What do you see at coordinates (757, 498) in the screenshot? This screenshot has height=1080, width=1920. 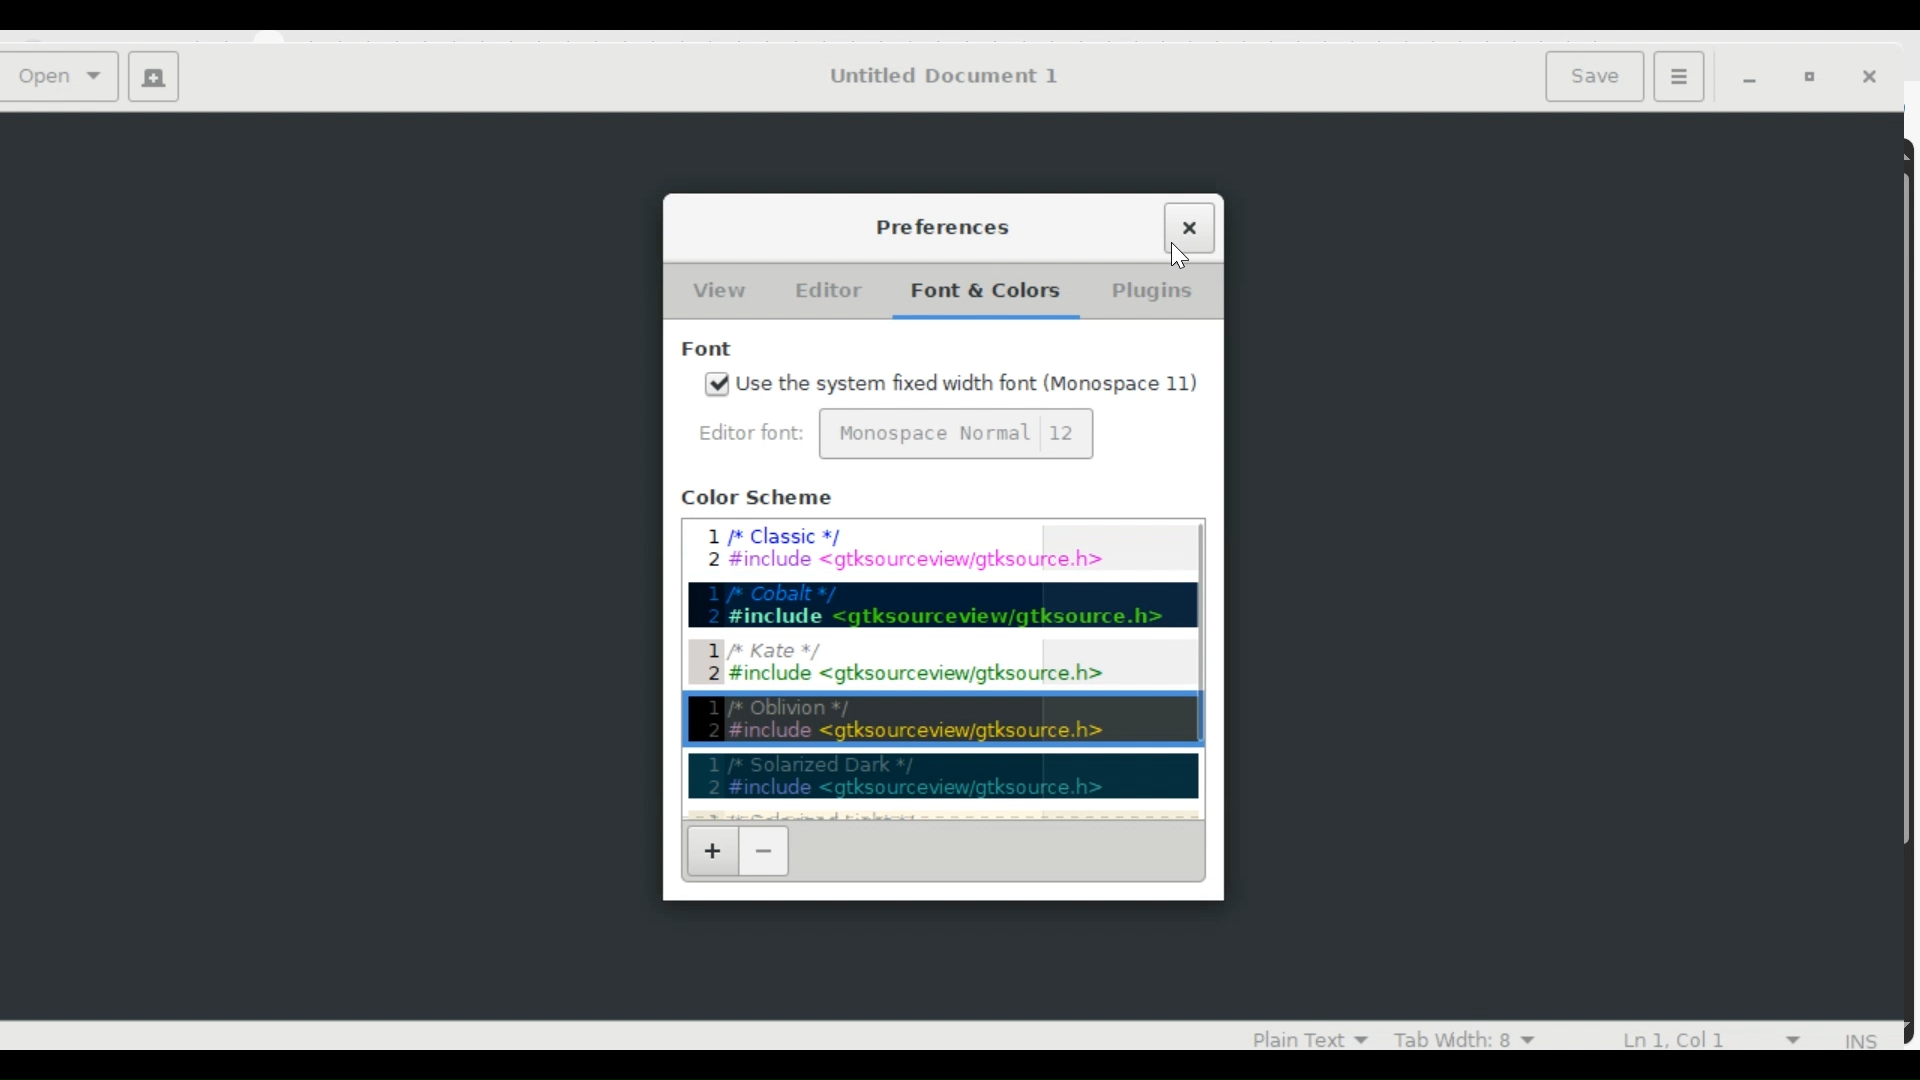 I see `Color Scheme` at bounding box center [757, 498].